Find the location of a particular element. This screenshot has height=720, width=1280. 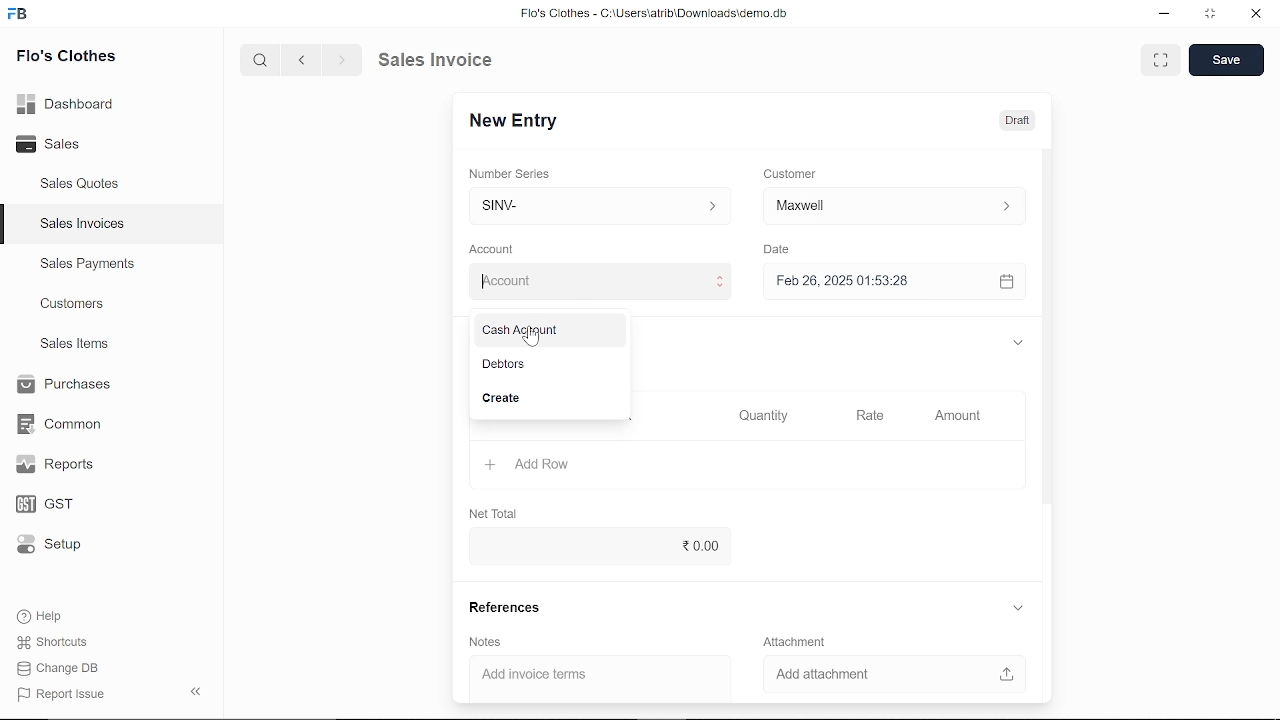

Debtors, is located at coordinates (548, 365).